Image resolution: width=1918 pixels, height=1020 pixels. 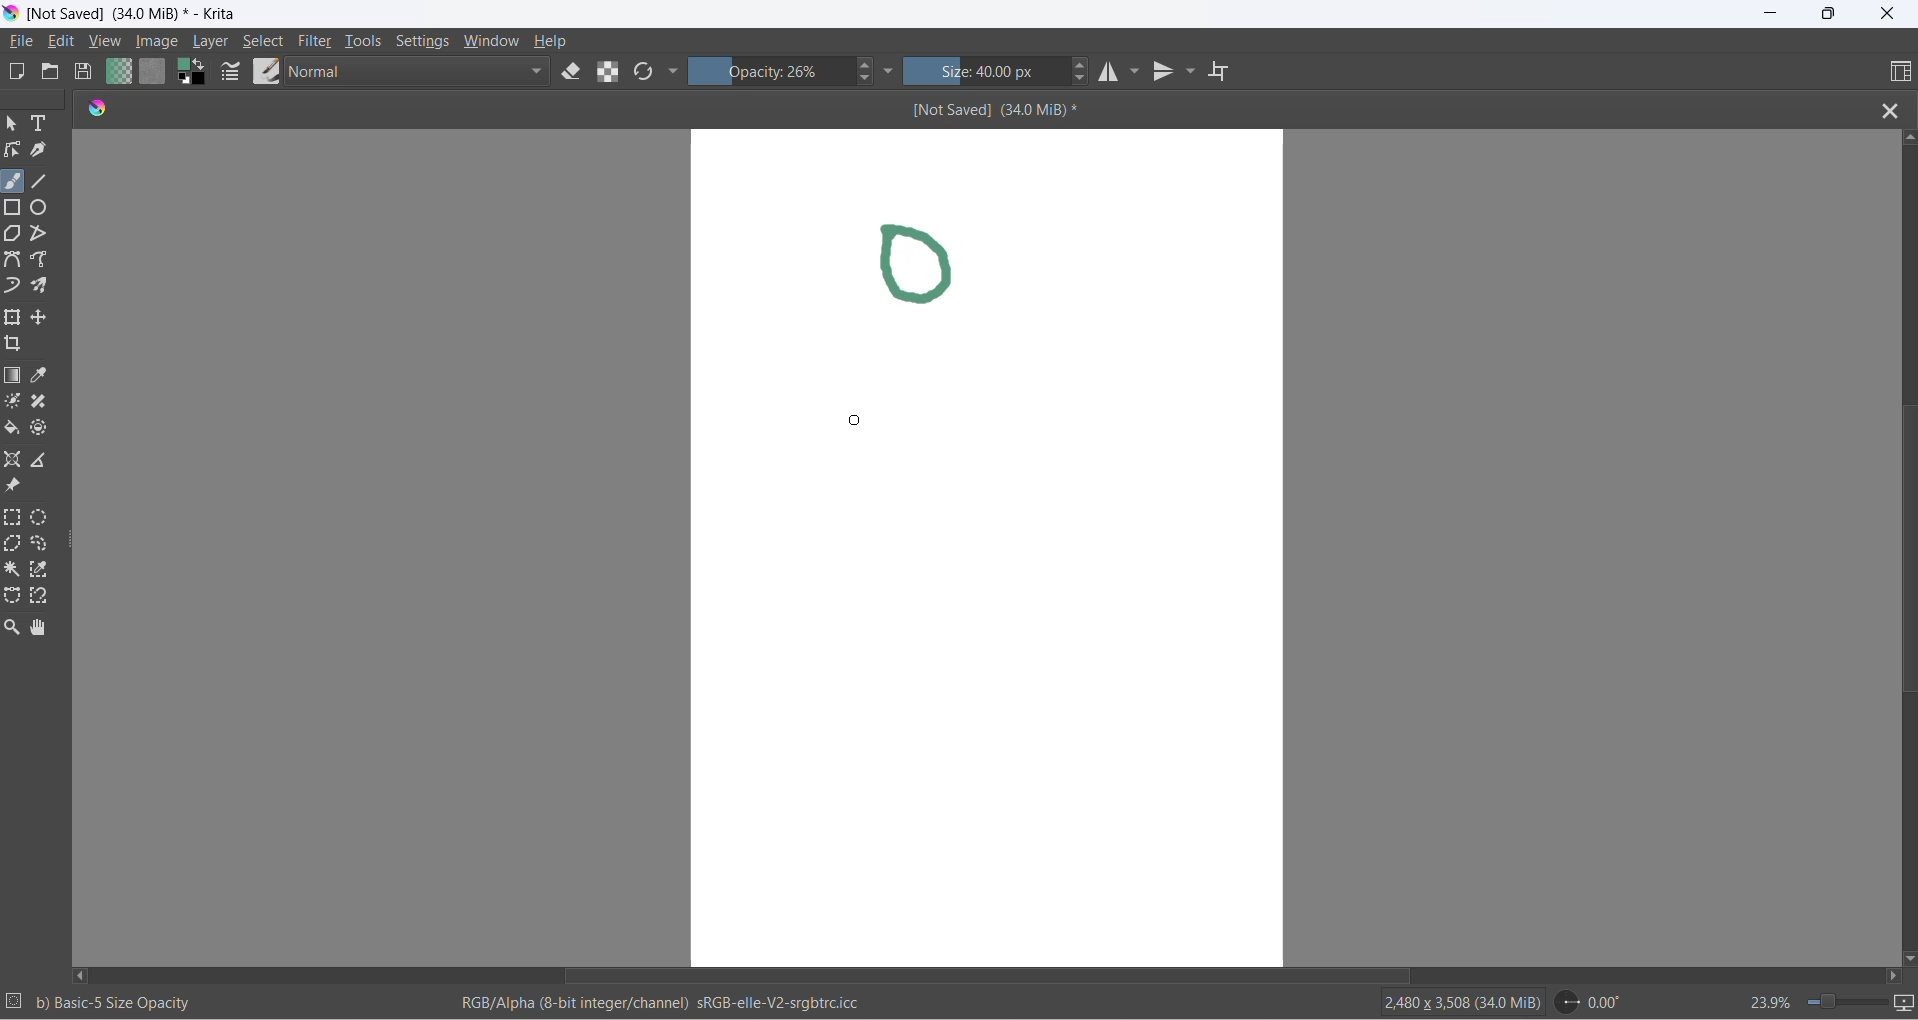 What do you see at coordinates (12, 15) in the screenshot?
I see `app icon` at bounding box center [12, 15].